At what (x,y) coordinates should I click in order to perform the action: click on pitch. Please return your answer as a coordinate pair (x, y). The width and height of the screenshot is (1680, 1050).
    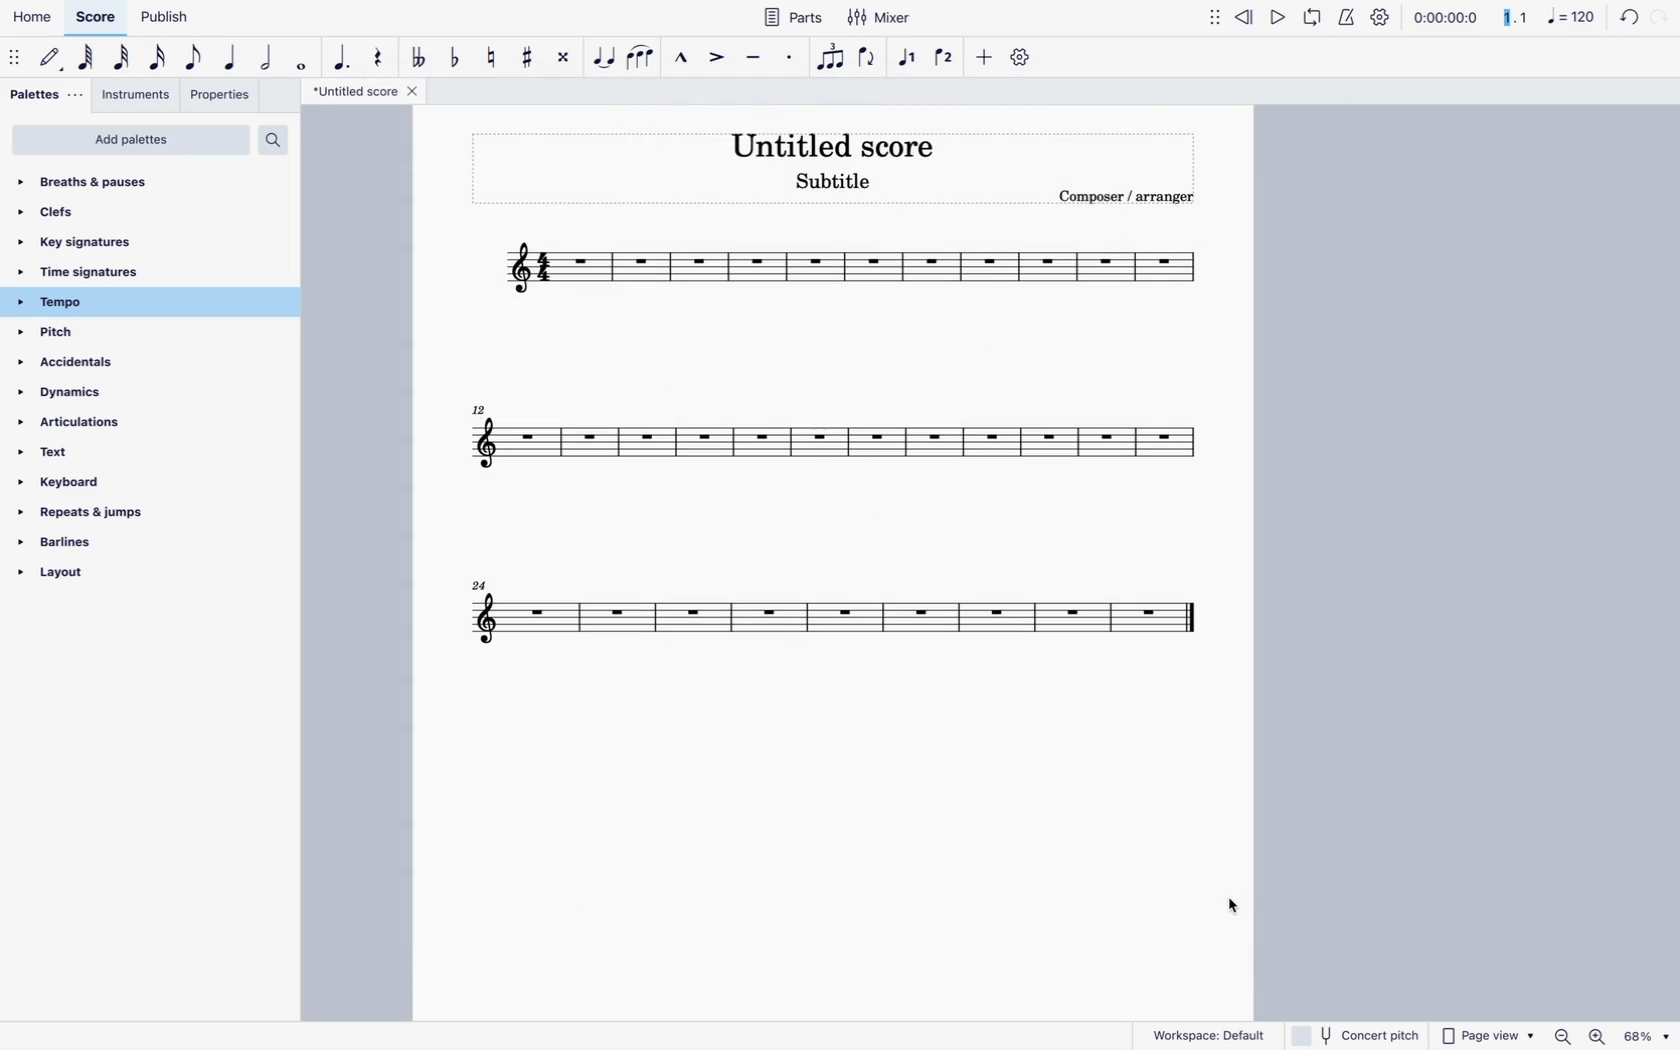
    Looking at the image, I should click on (84, 334).